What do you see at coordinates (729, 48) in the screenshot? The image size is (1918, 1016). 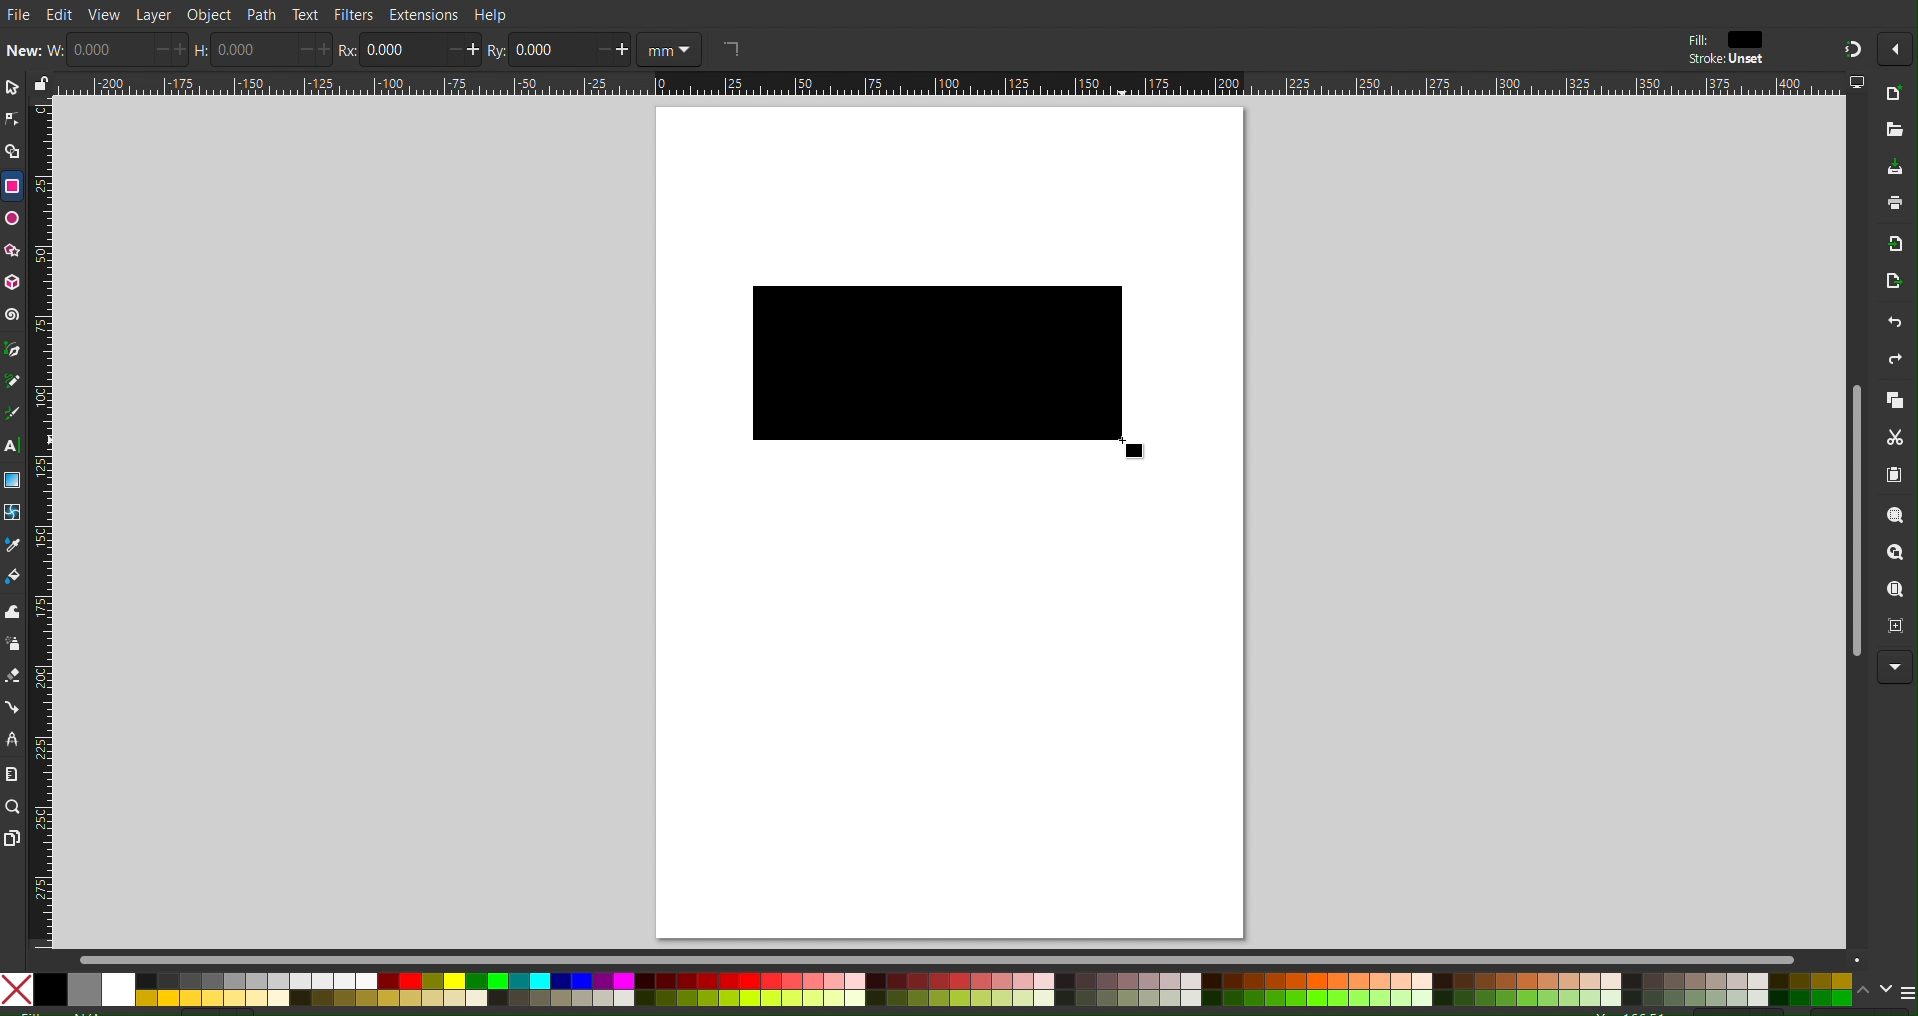 I see `rectangle shape` at bounding box center [729, 48].